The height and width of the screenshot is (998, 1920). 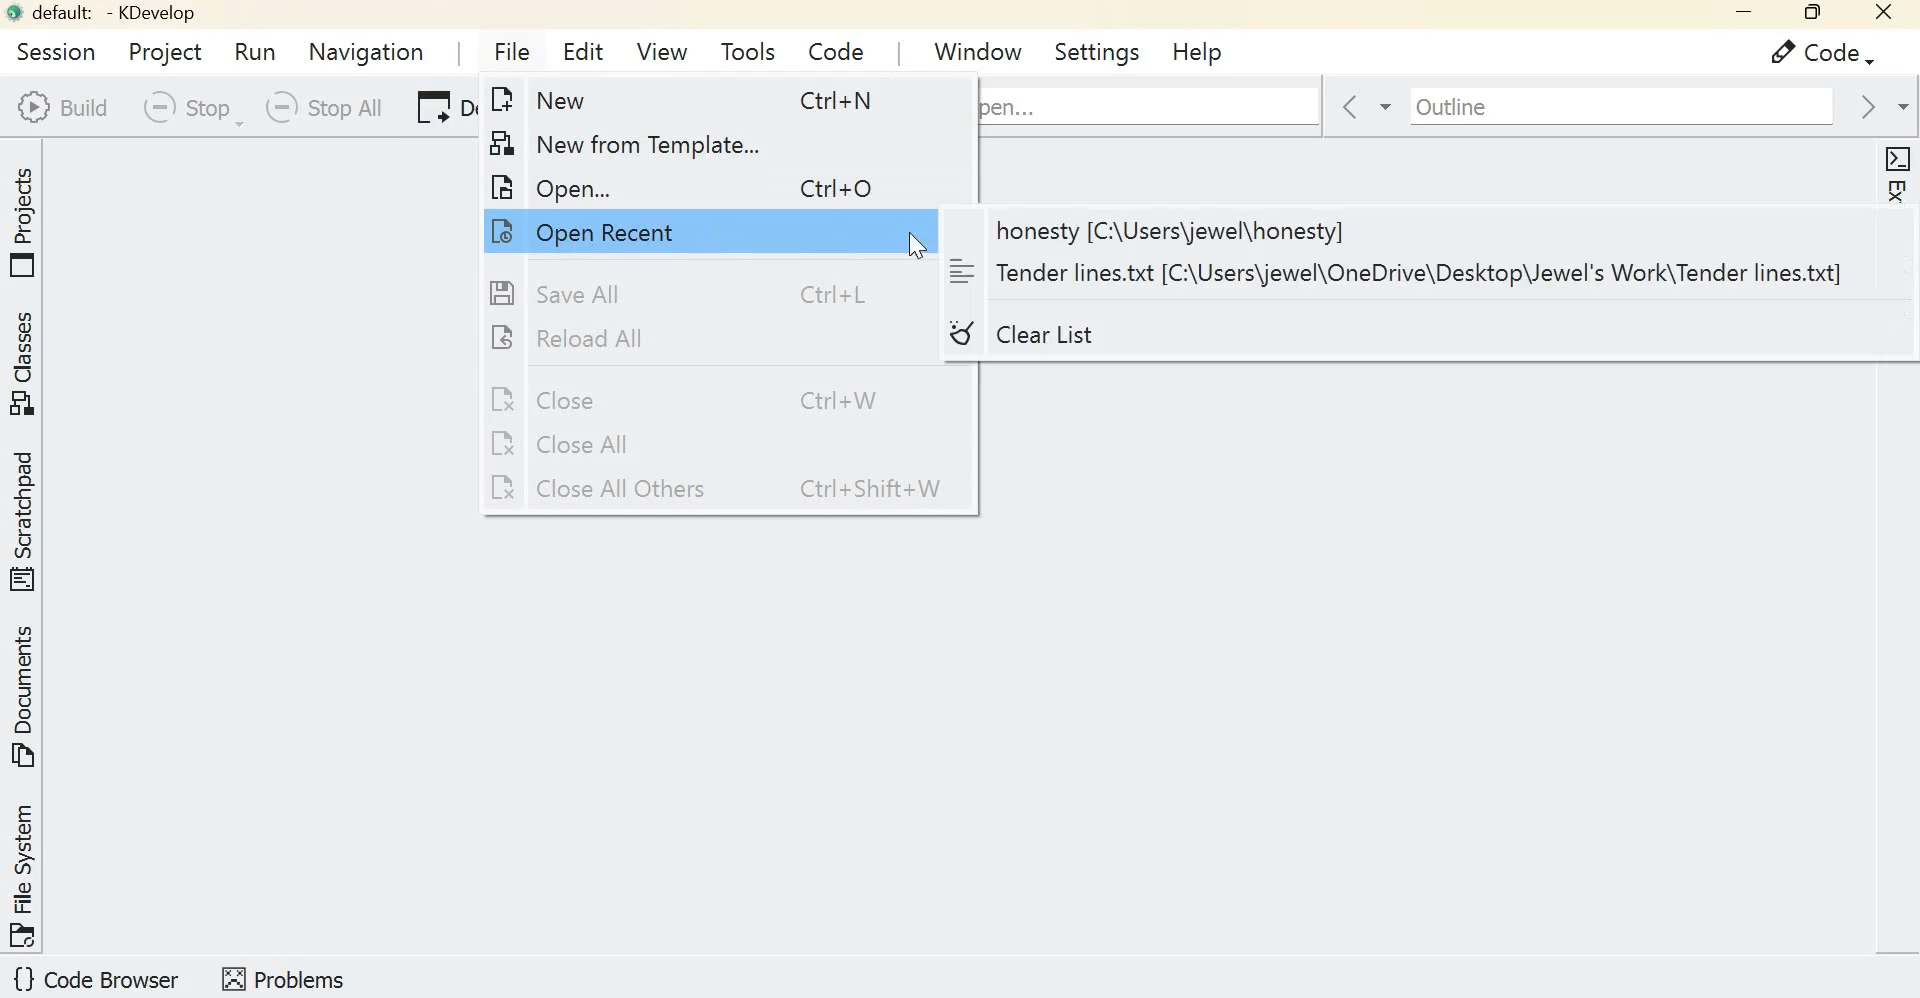 I want to click on Toggle 'Classes' tool view, so click(x=27, y=364).